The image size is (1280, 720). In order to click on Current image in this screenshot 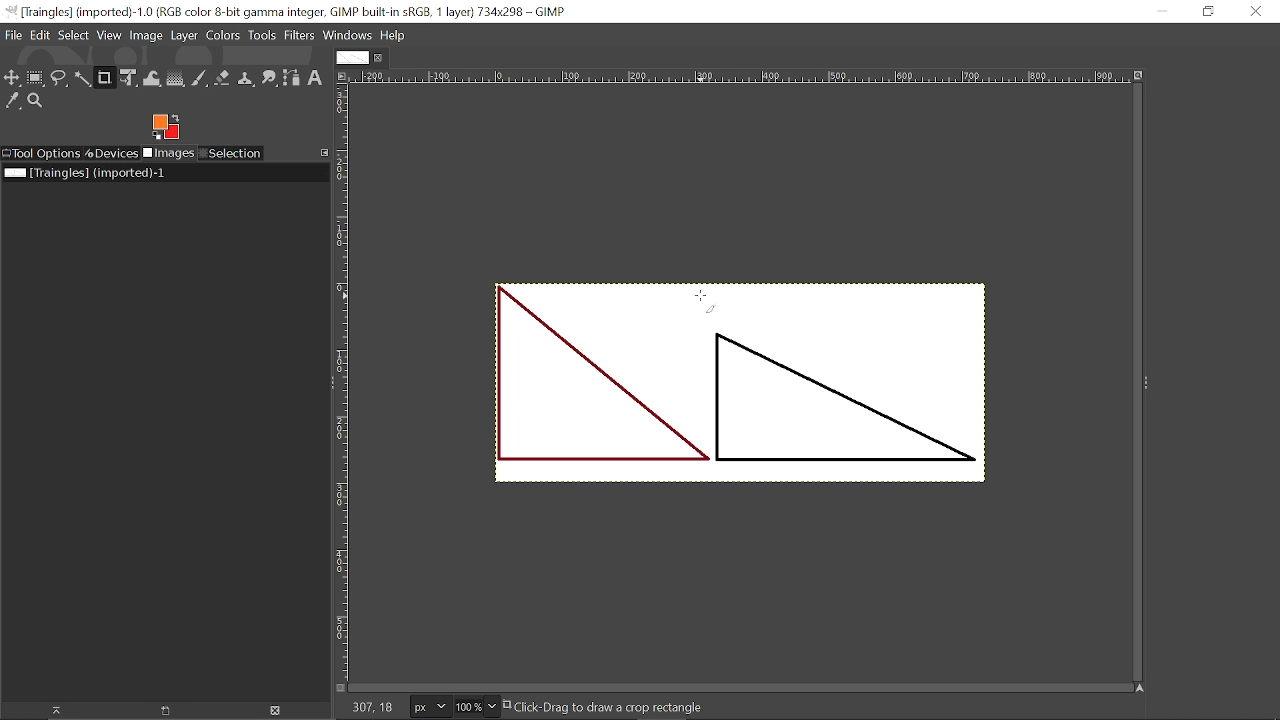, I will do `click(737, 385)`.